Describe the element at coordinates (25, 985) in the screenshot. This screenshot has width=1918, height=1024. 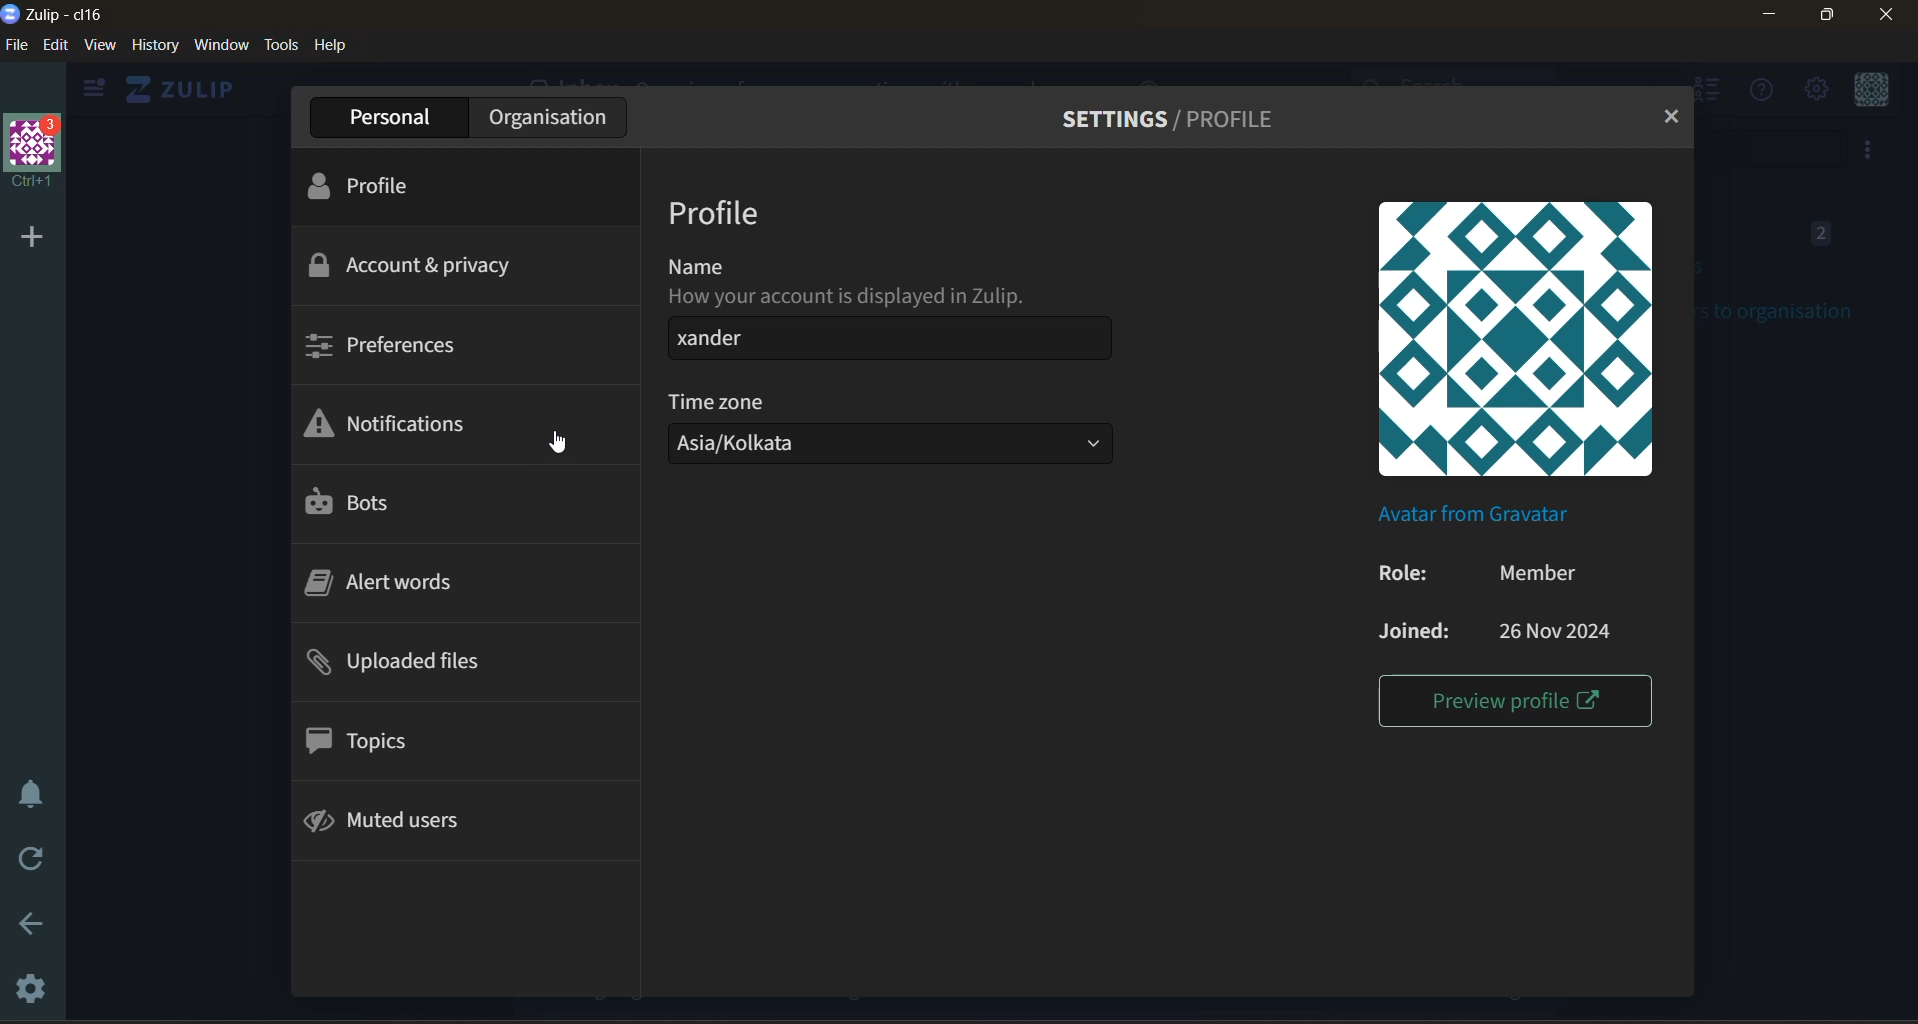
I see `settings` at that location.